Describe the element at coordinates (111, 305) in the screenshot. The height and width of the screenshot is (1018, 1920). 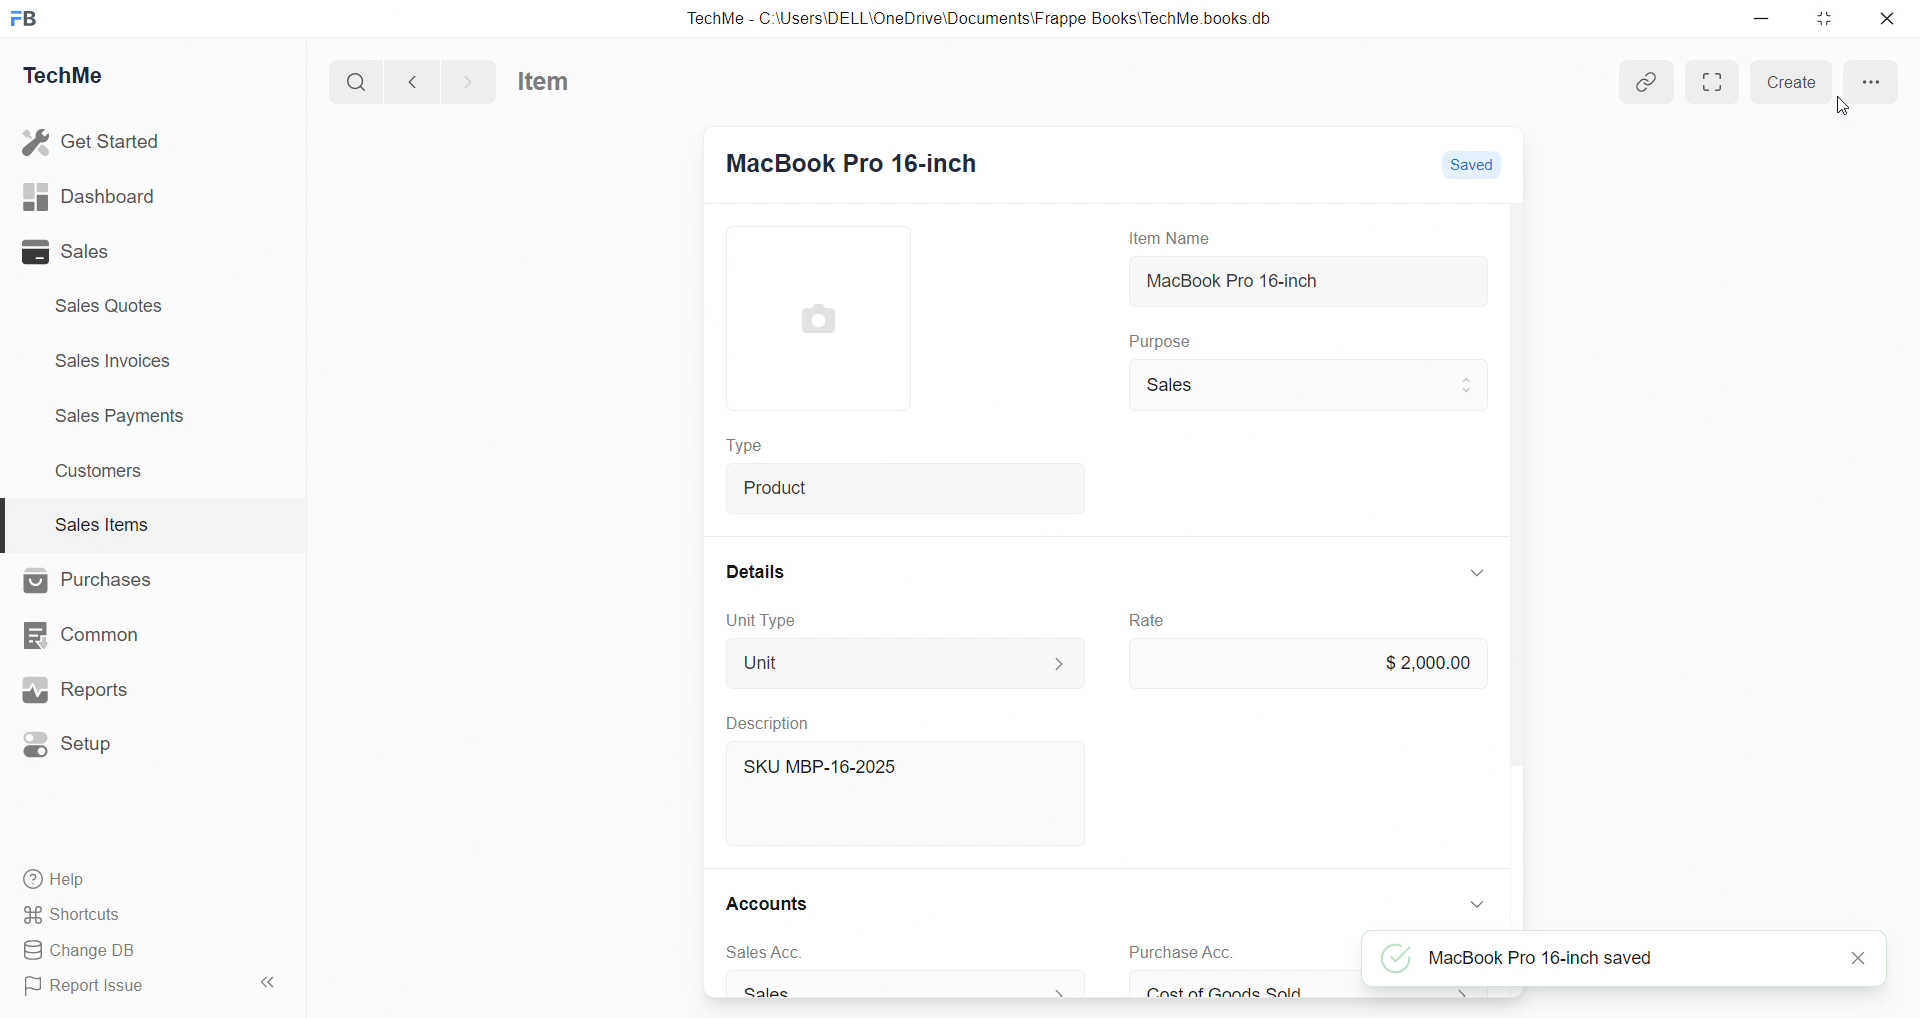
I see `Sales Quotes` at that location.